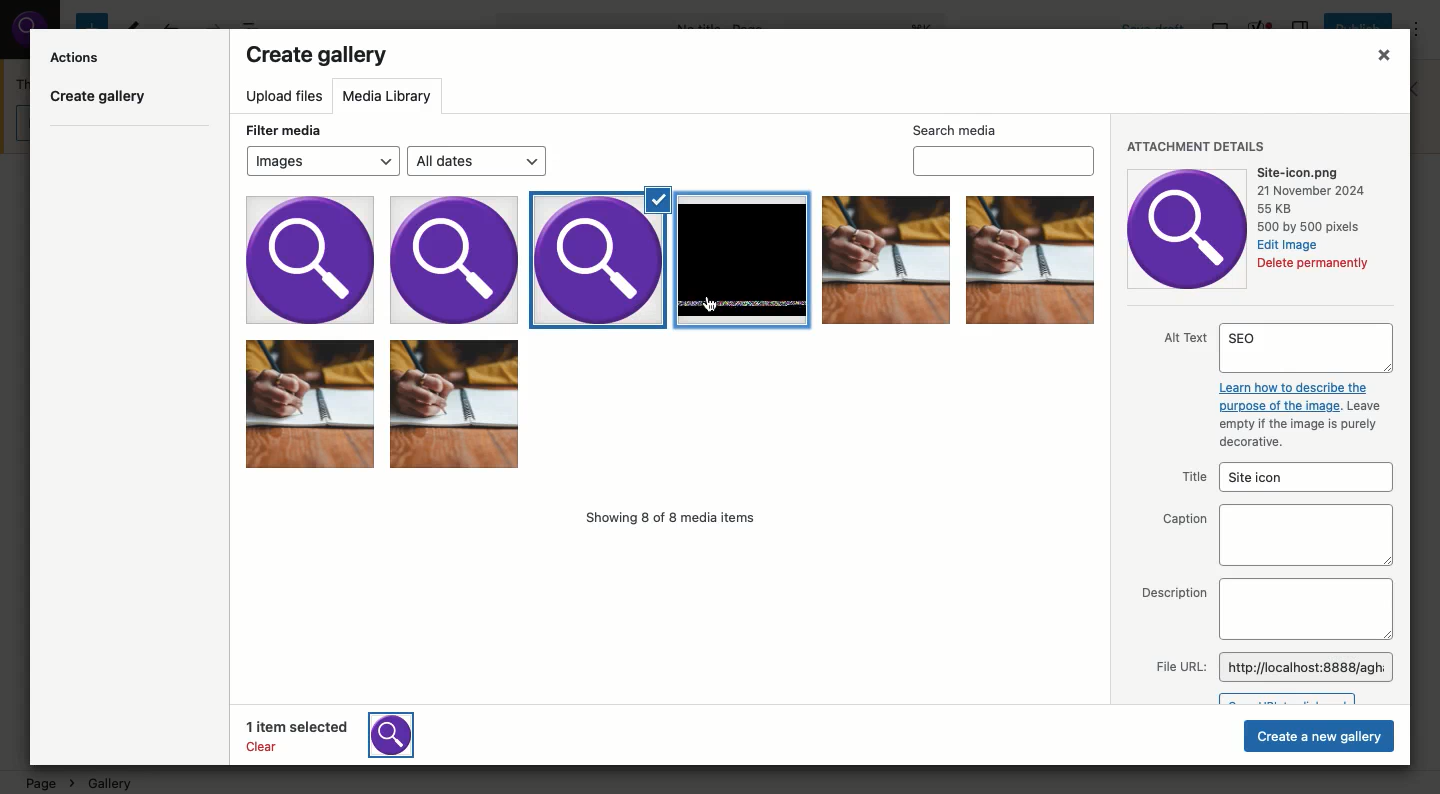 This screenshot has height=794, width=1440. I want to click on Caption, so click(1274, 535).